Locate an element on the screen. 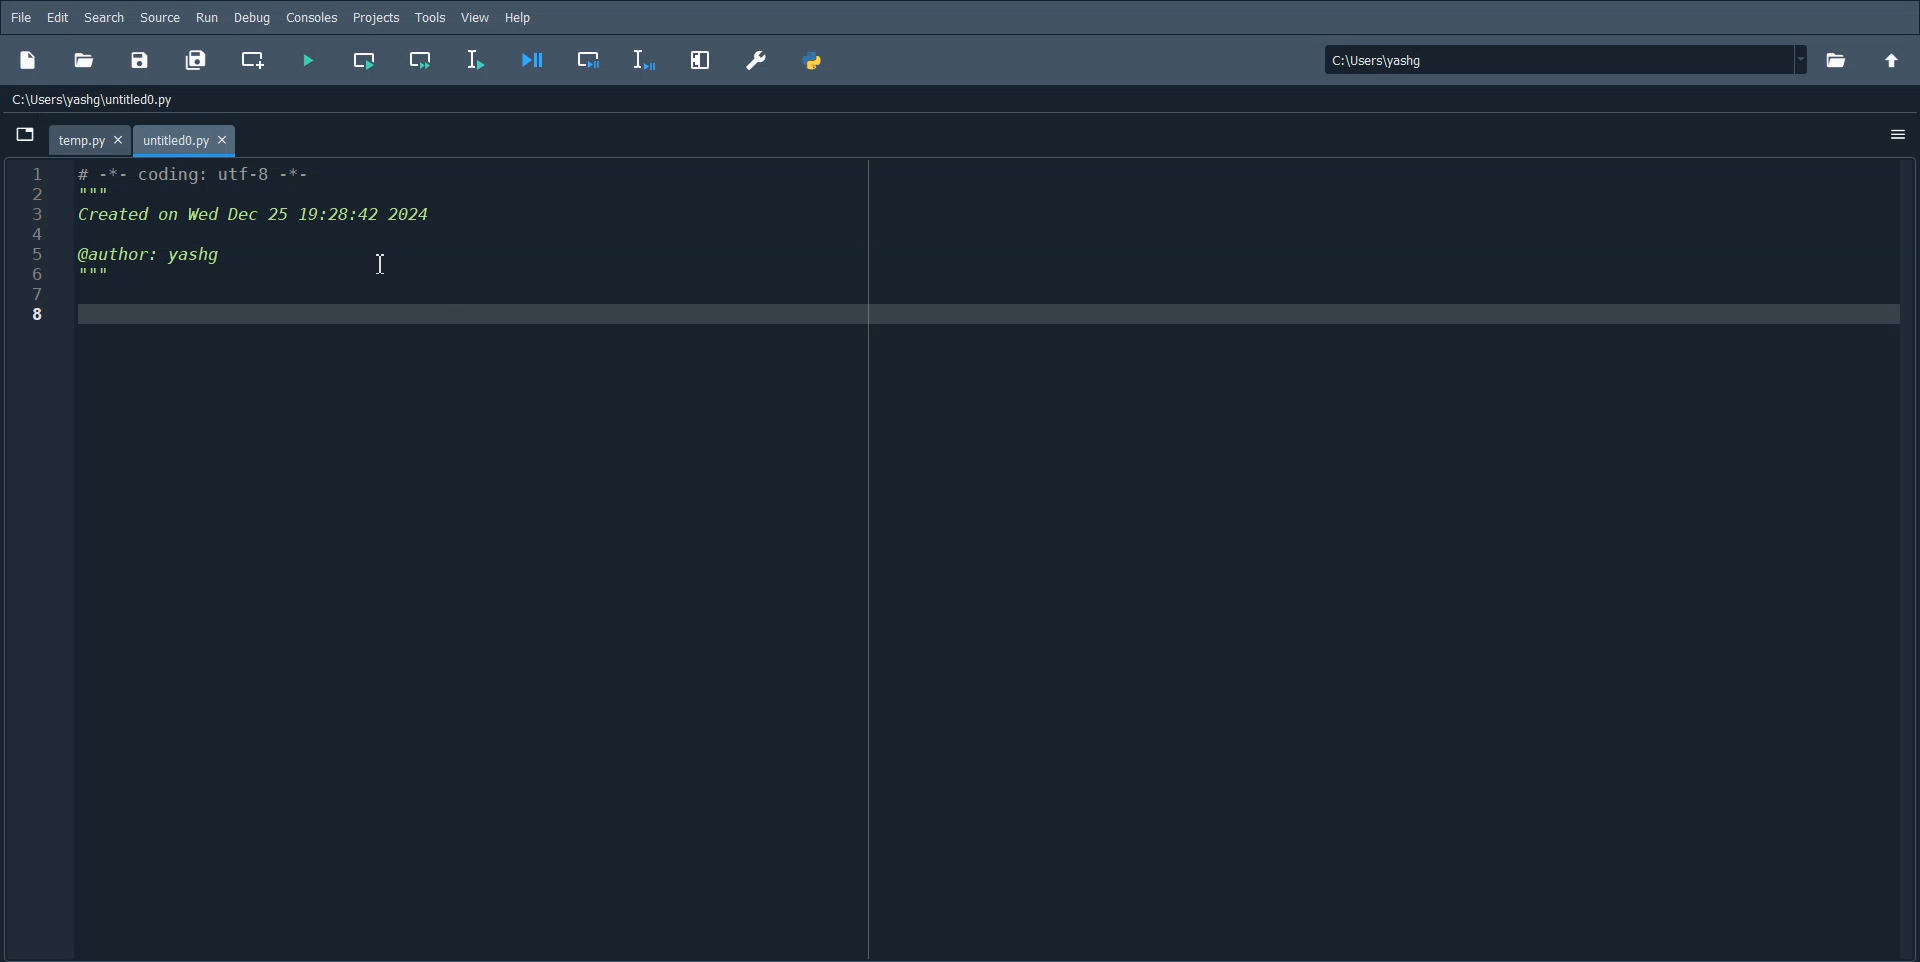 This screenshot has height=962, width=1920. Debug Selection is located at coordinates (643, 62).